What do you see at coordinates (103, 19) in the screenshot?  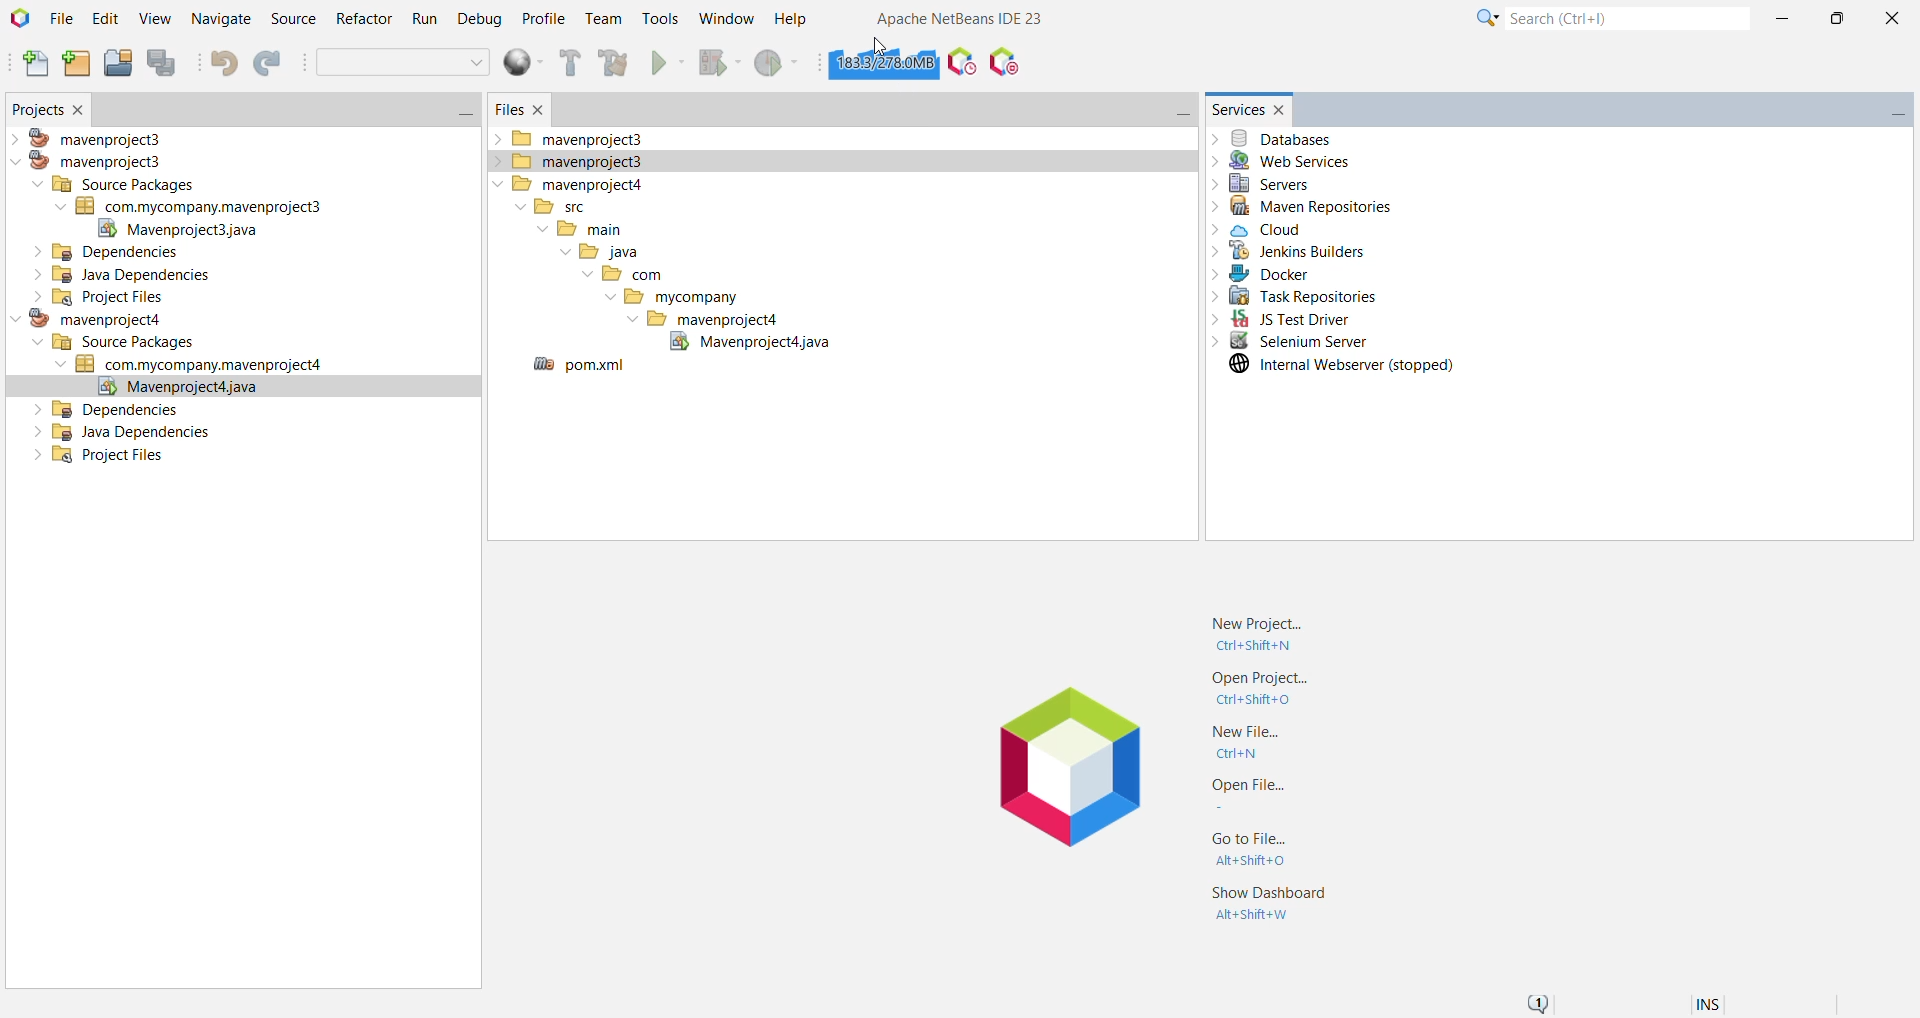 I see `Edit` at bounding box center [103, 19].